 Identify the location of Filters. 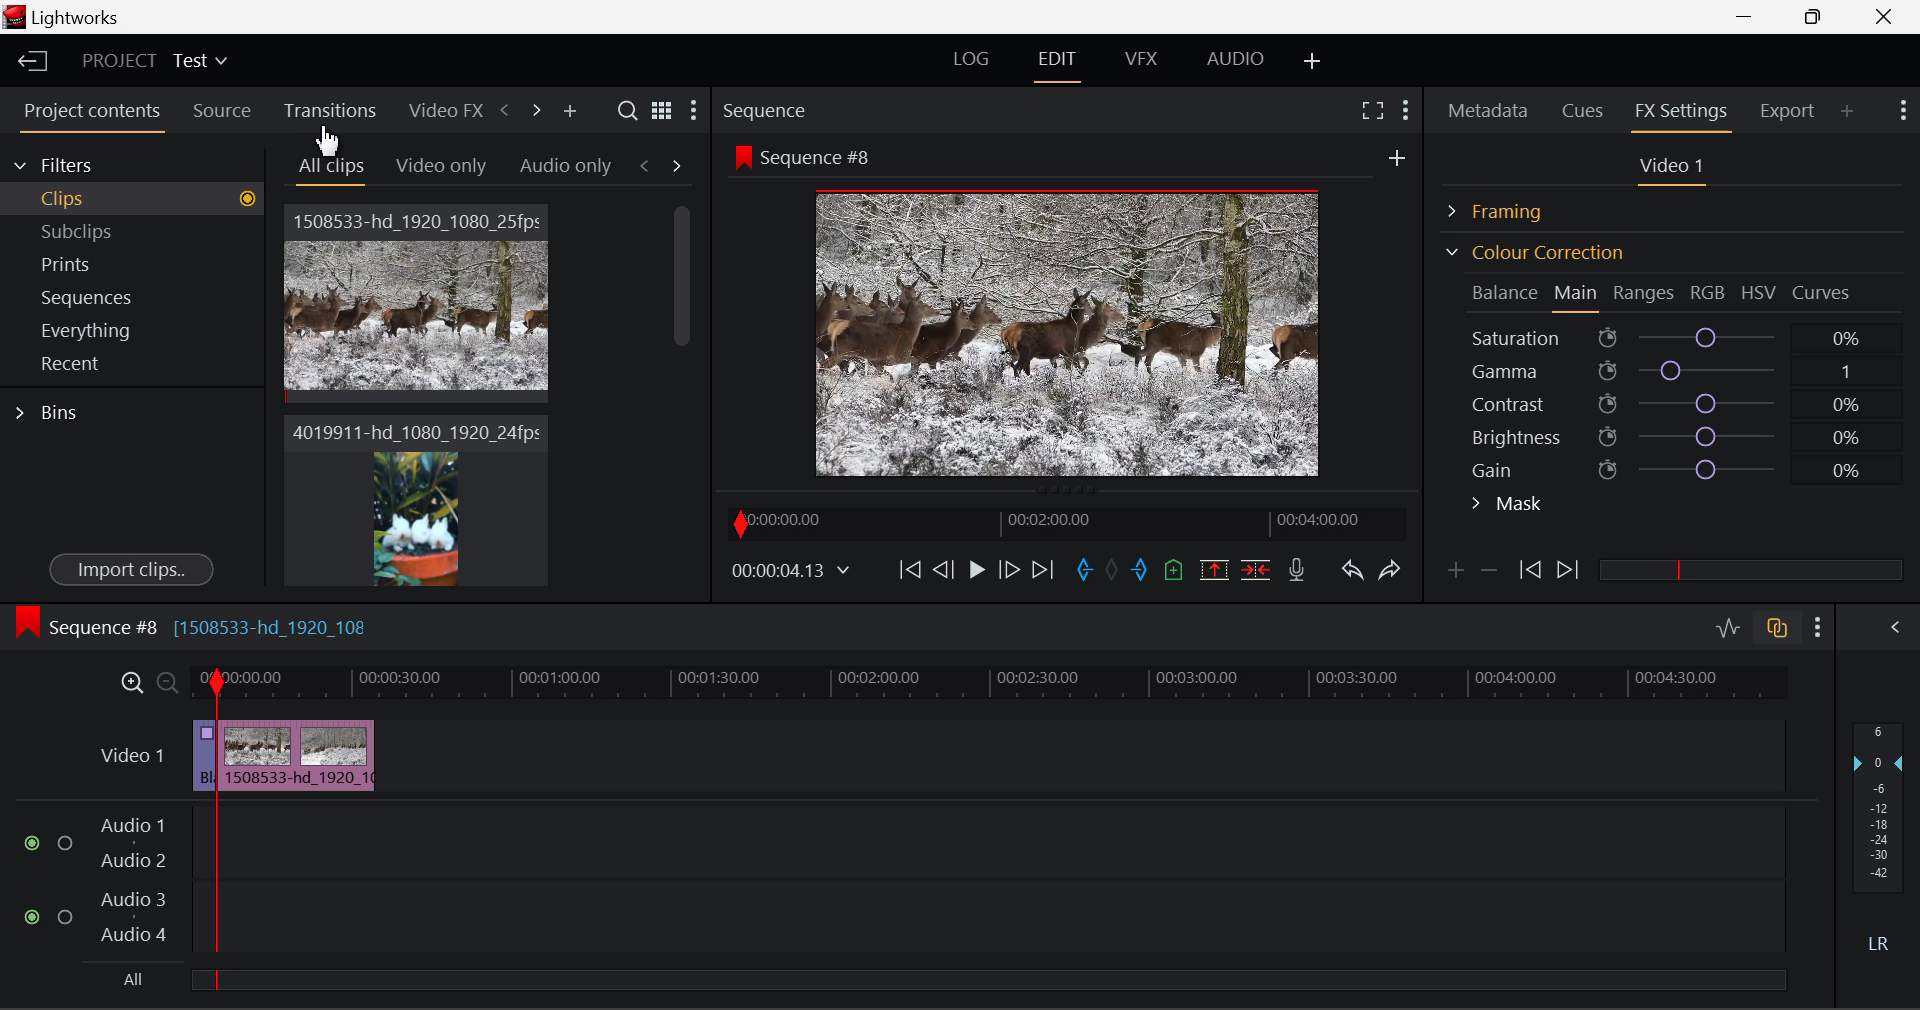
(72, 162).